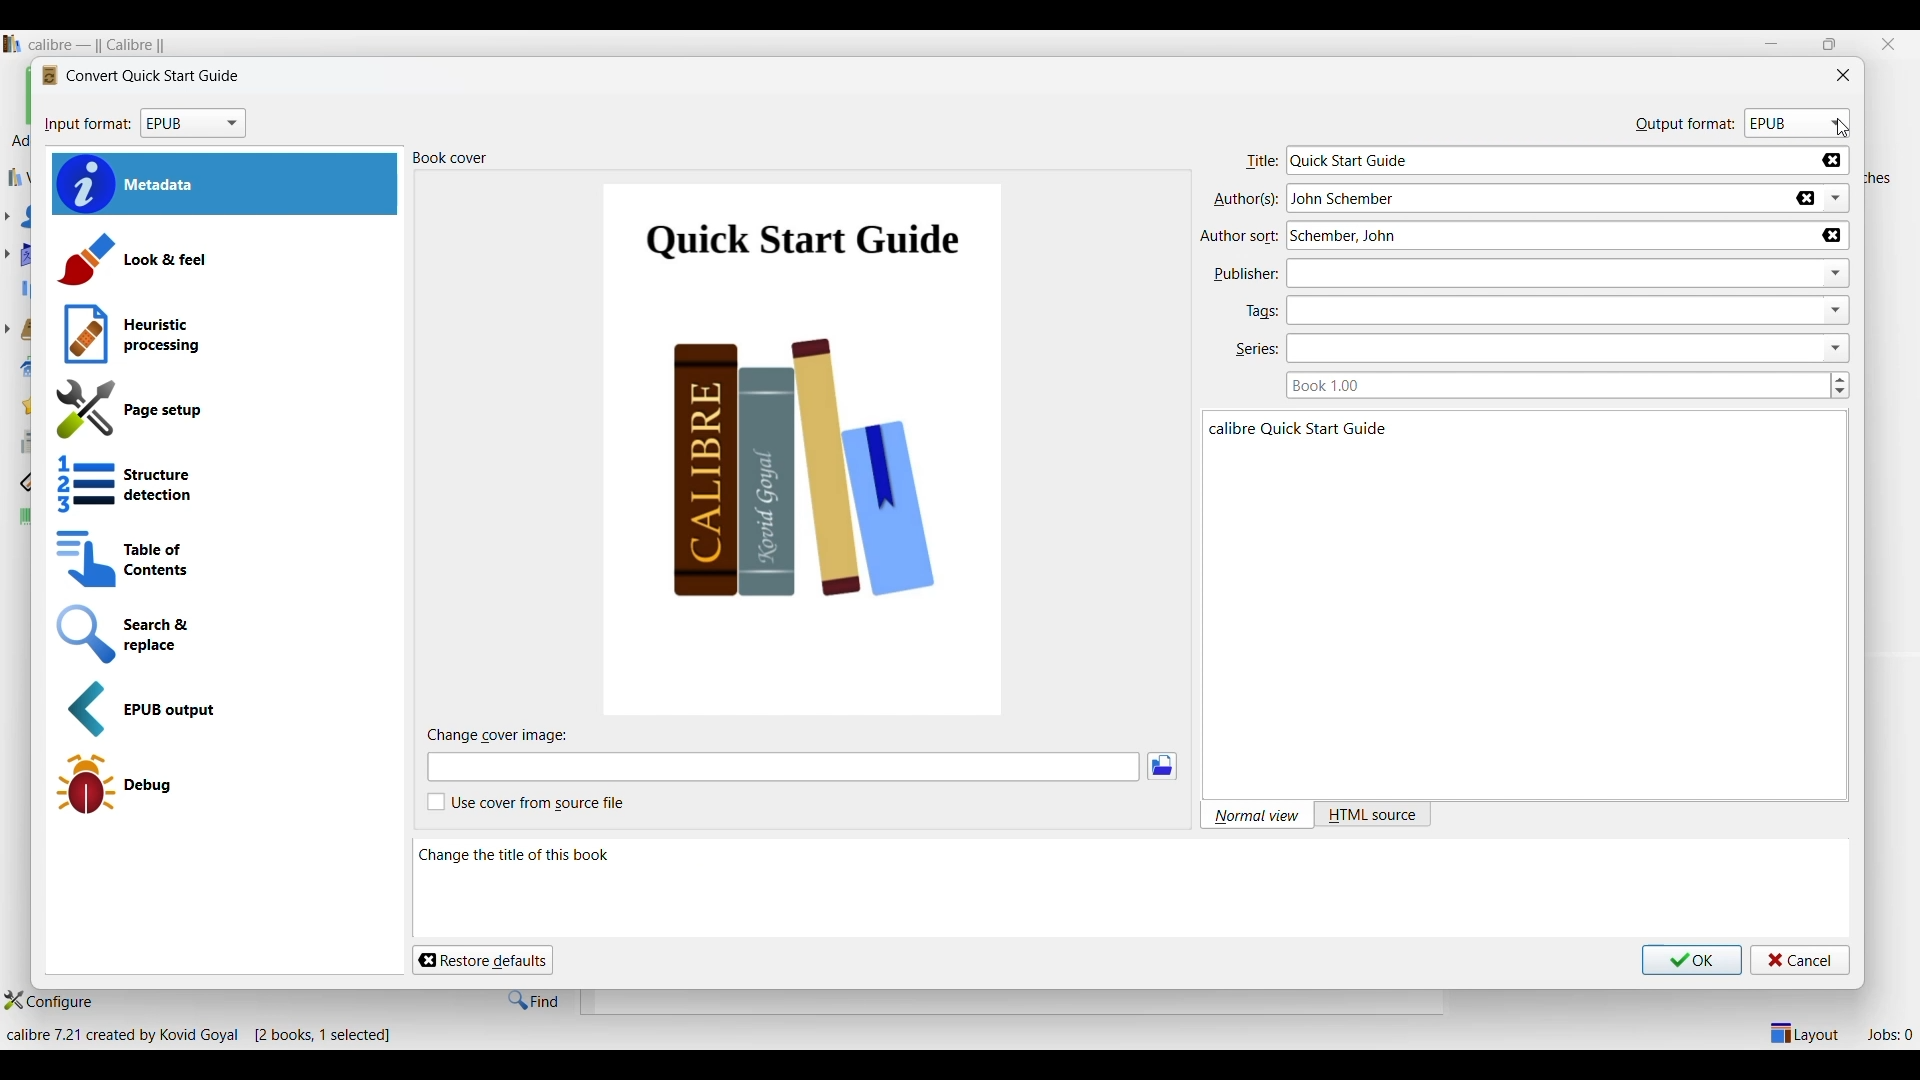 This screenshot has height=1080, width=1920. What do you see at coordinates (1555, 385) in the screenshot?
I see `Type in book series` at bounding box center [1555, 385].